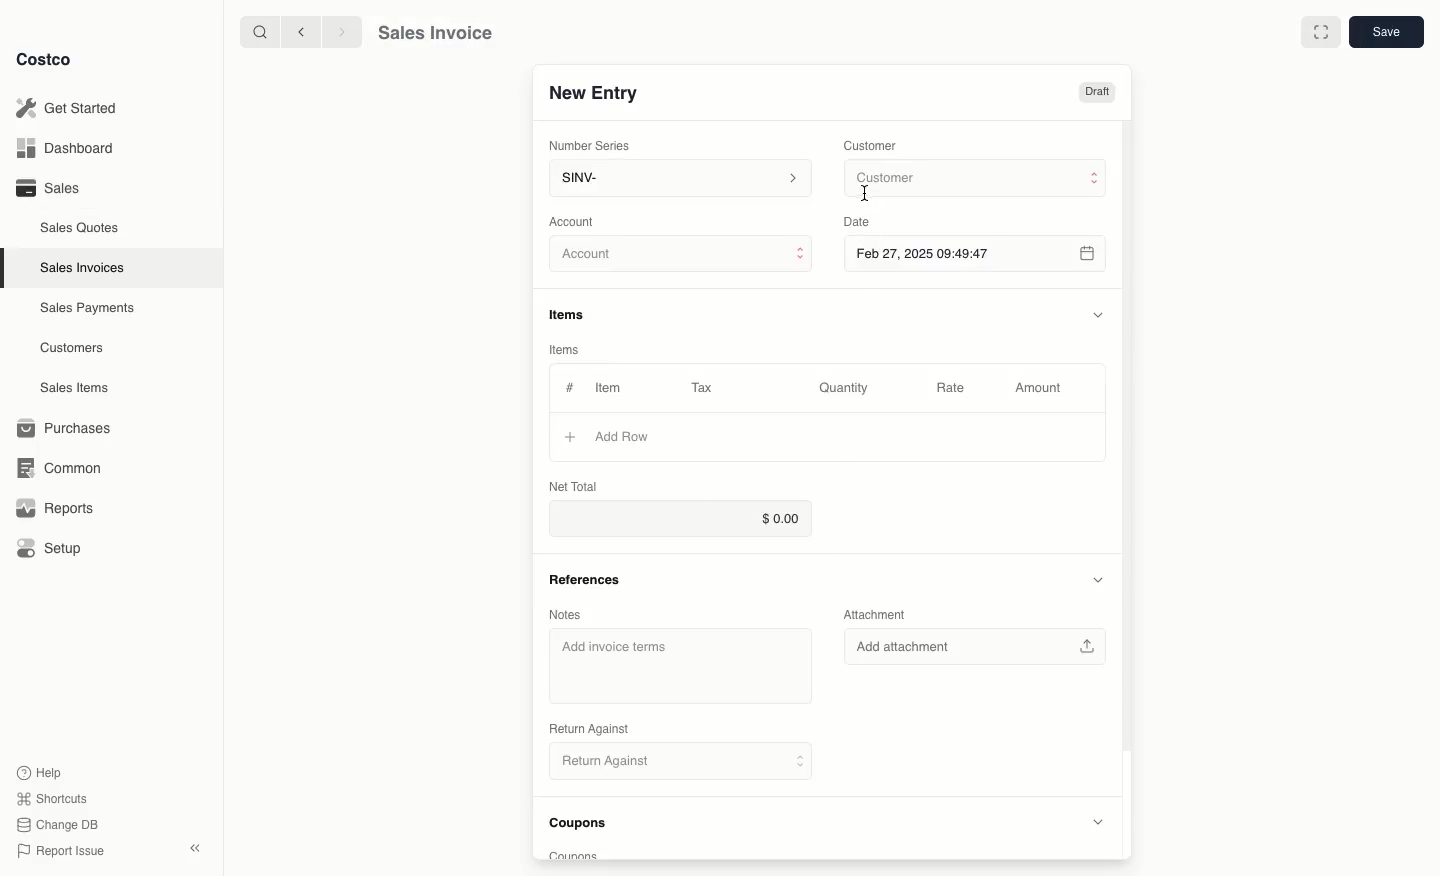  Describe the element at coordinates (1385, 33) in the screenshot. I see `Save` at that location.